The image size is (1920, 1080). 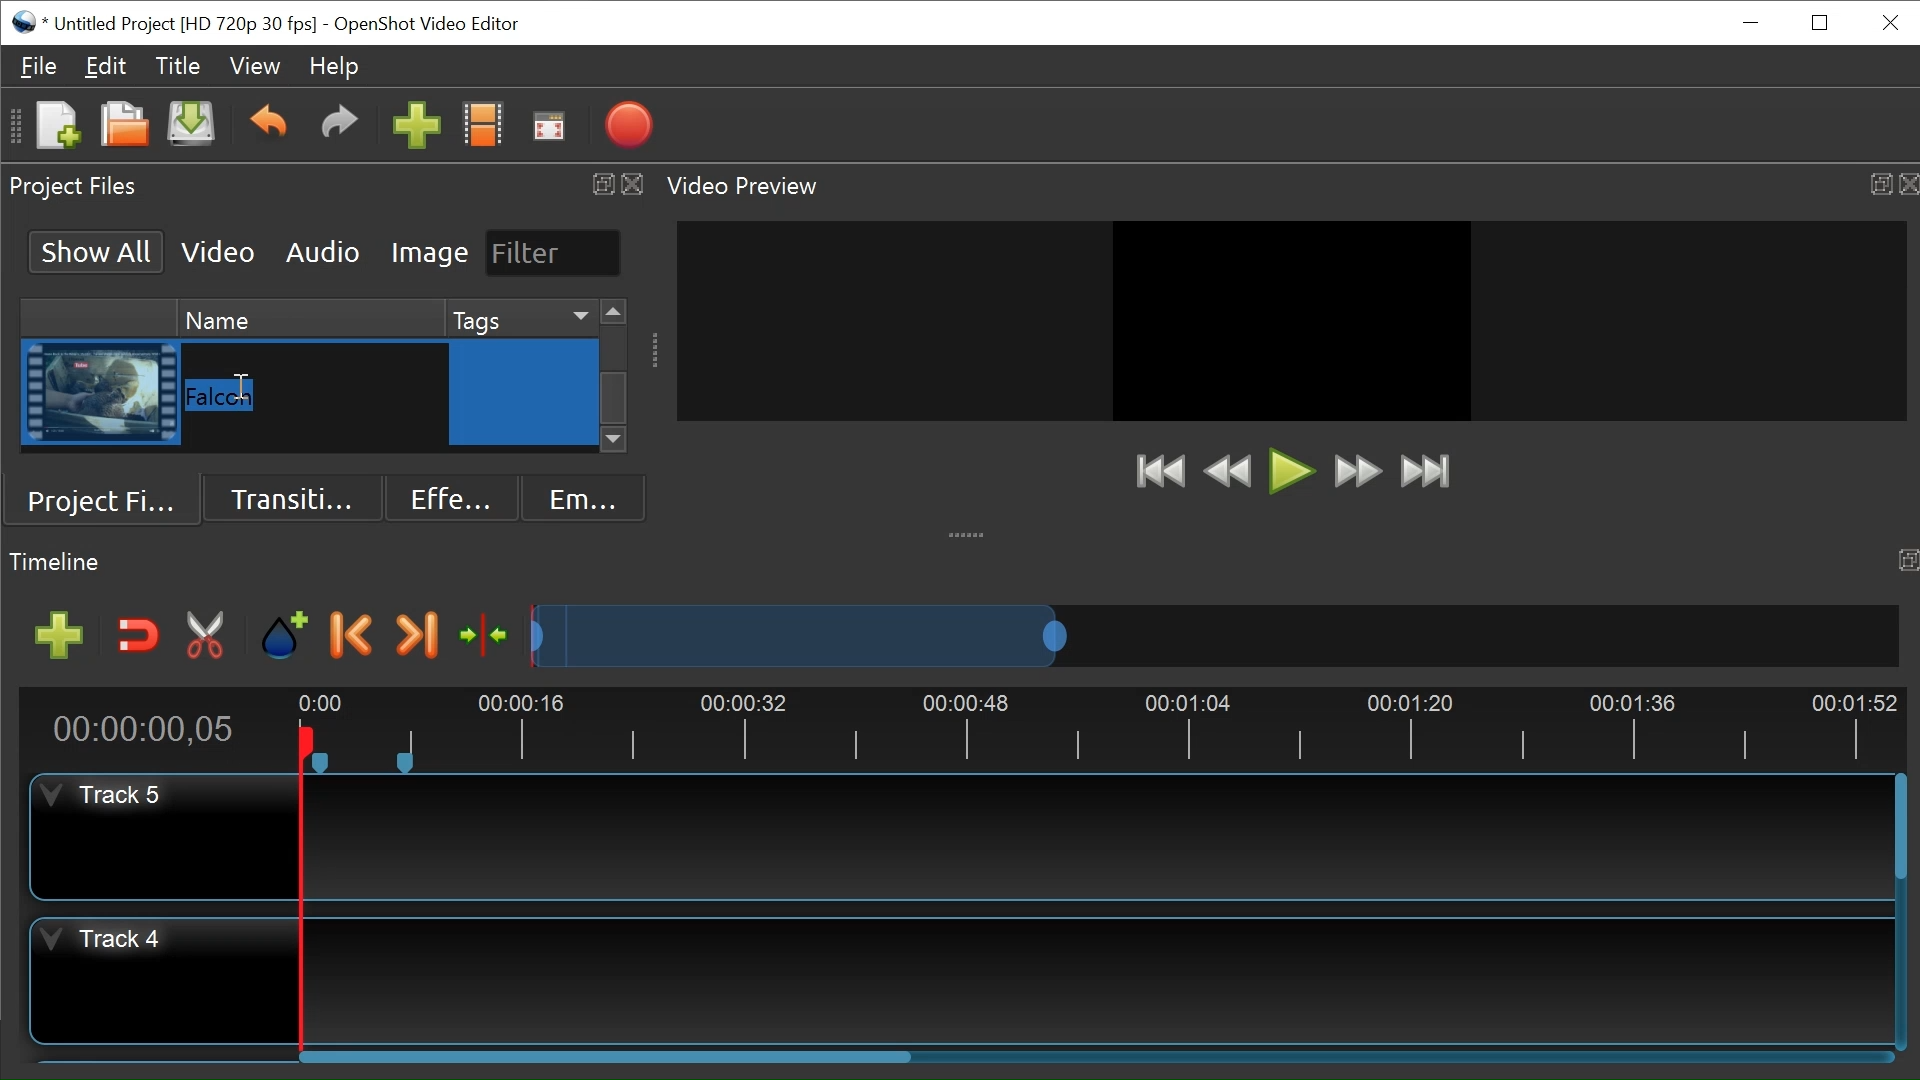 I want to click on Scroll up, so click(x=613, y=313).